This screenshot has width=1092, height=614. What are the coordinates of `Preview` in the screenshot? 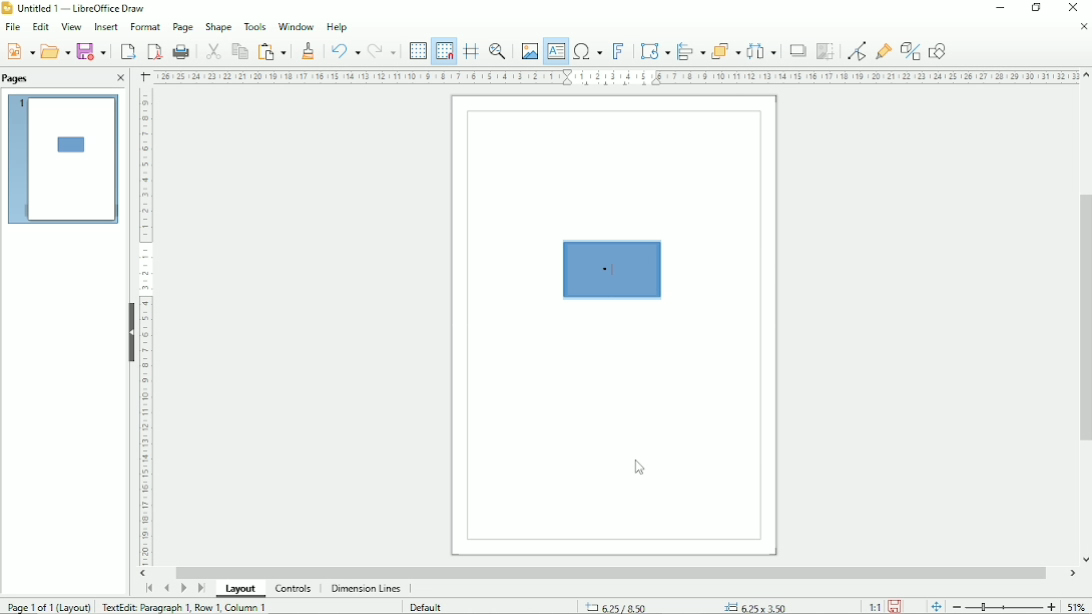 It's located at (63, 160).